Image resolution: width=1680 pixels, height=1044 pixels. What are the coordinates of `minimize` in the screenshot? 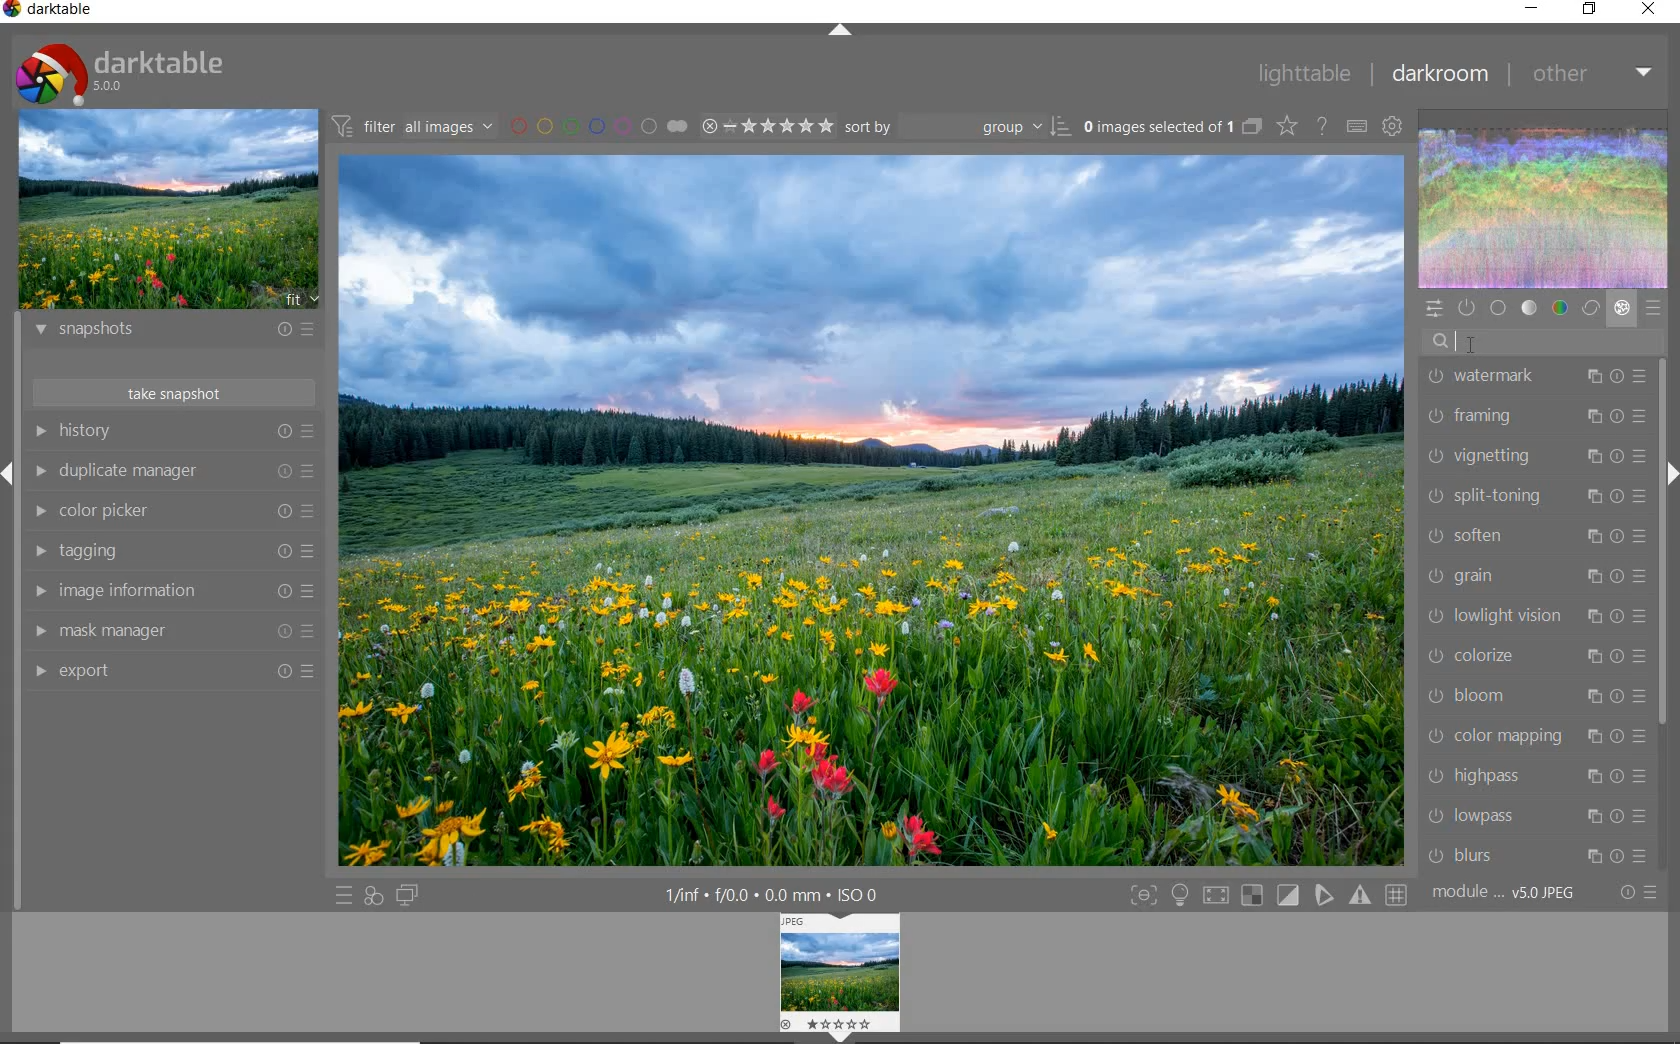 It's located at (1531, 9).